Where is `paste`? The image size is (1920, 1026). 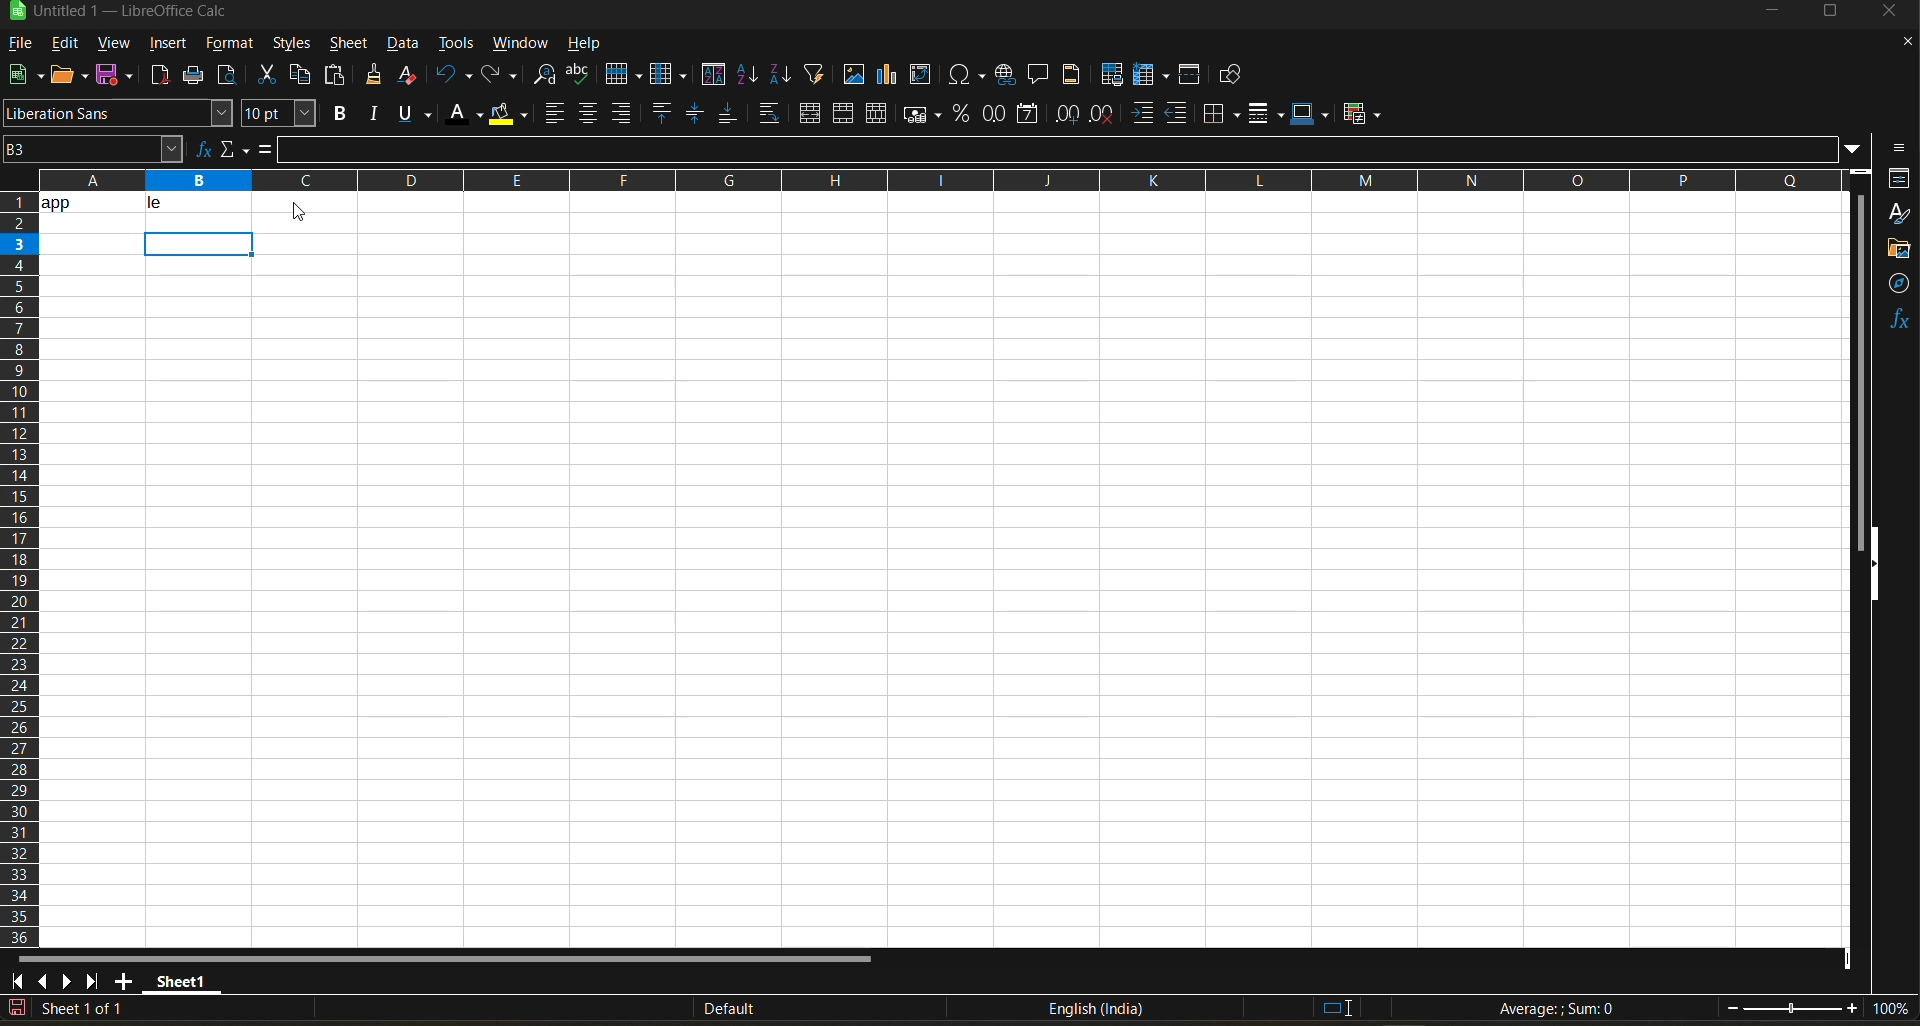
paste is located at coordinates (337, 77).